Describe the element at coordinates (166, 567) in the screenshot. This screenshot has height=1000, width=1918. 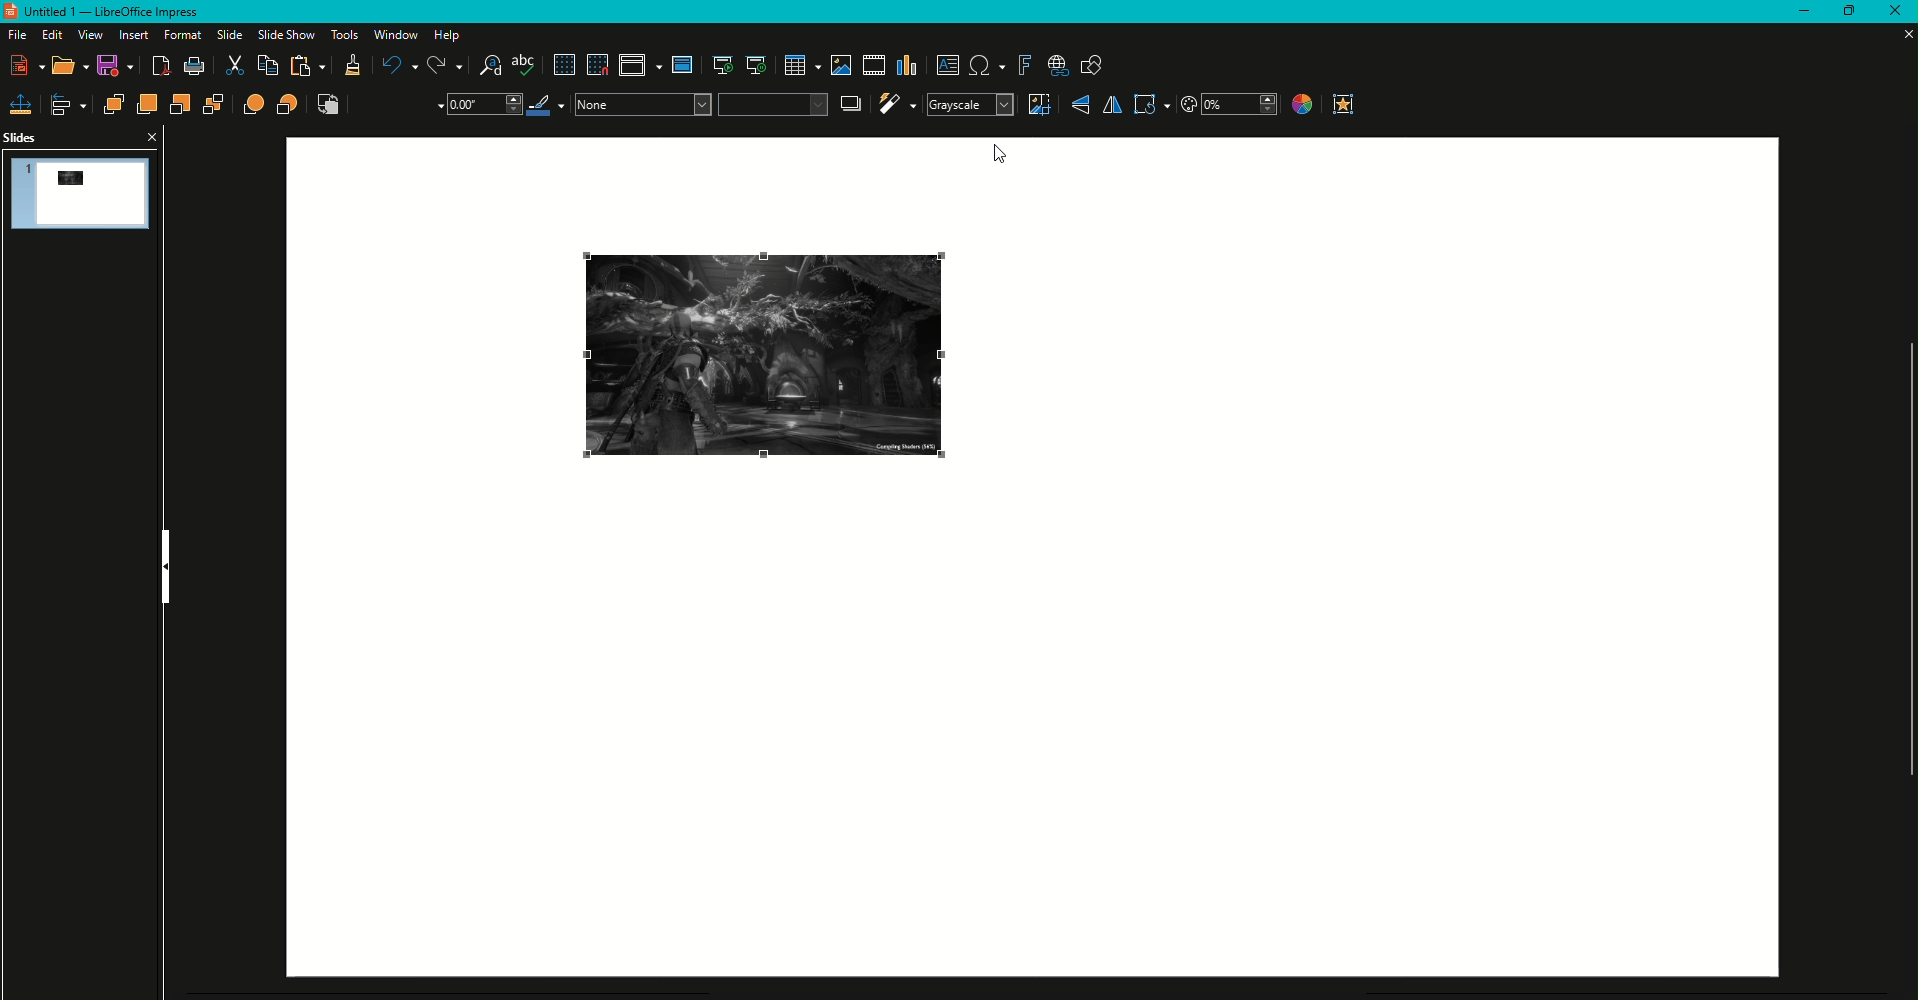
I see `Hide` at that location.